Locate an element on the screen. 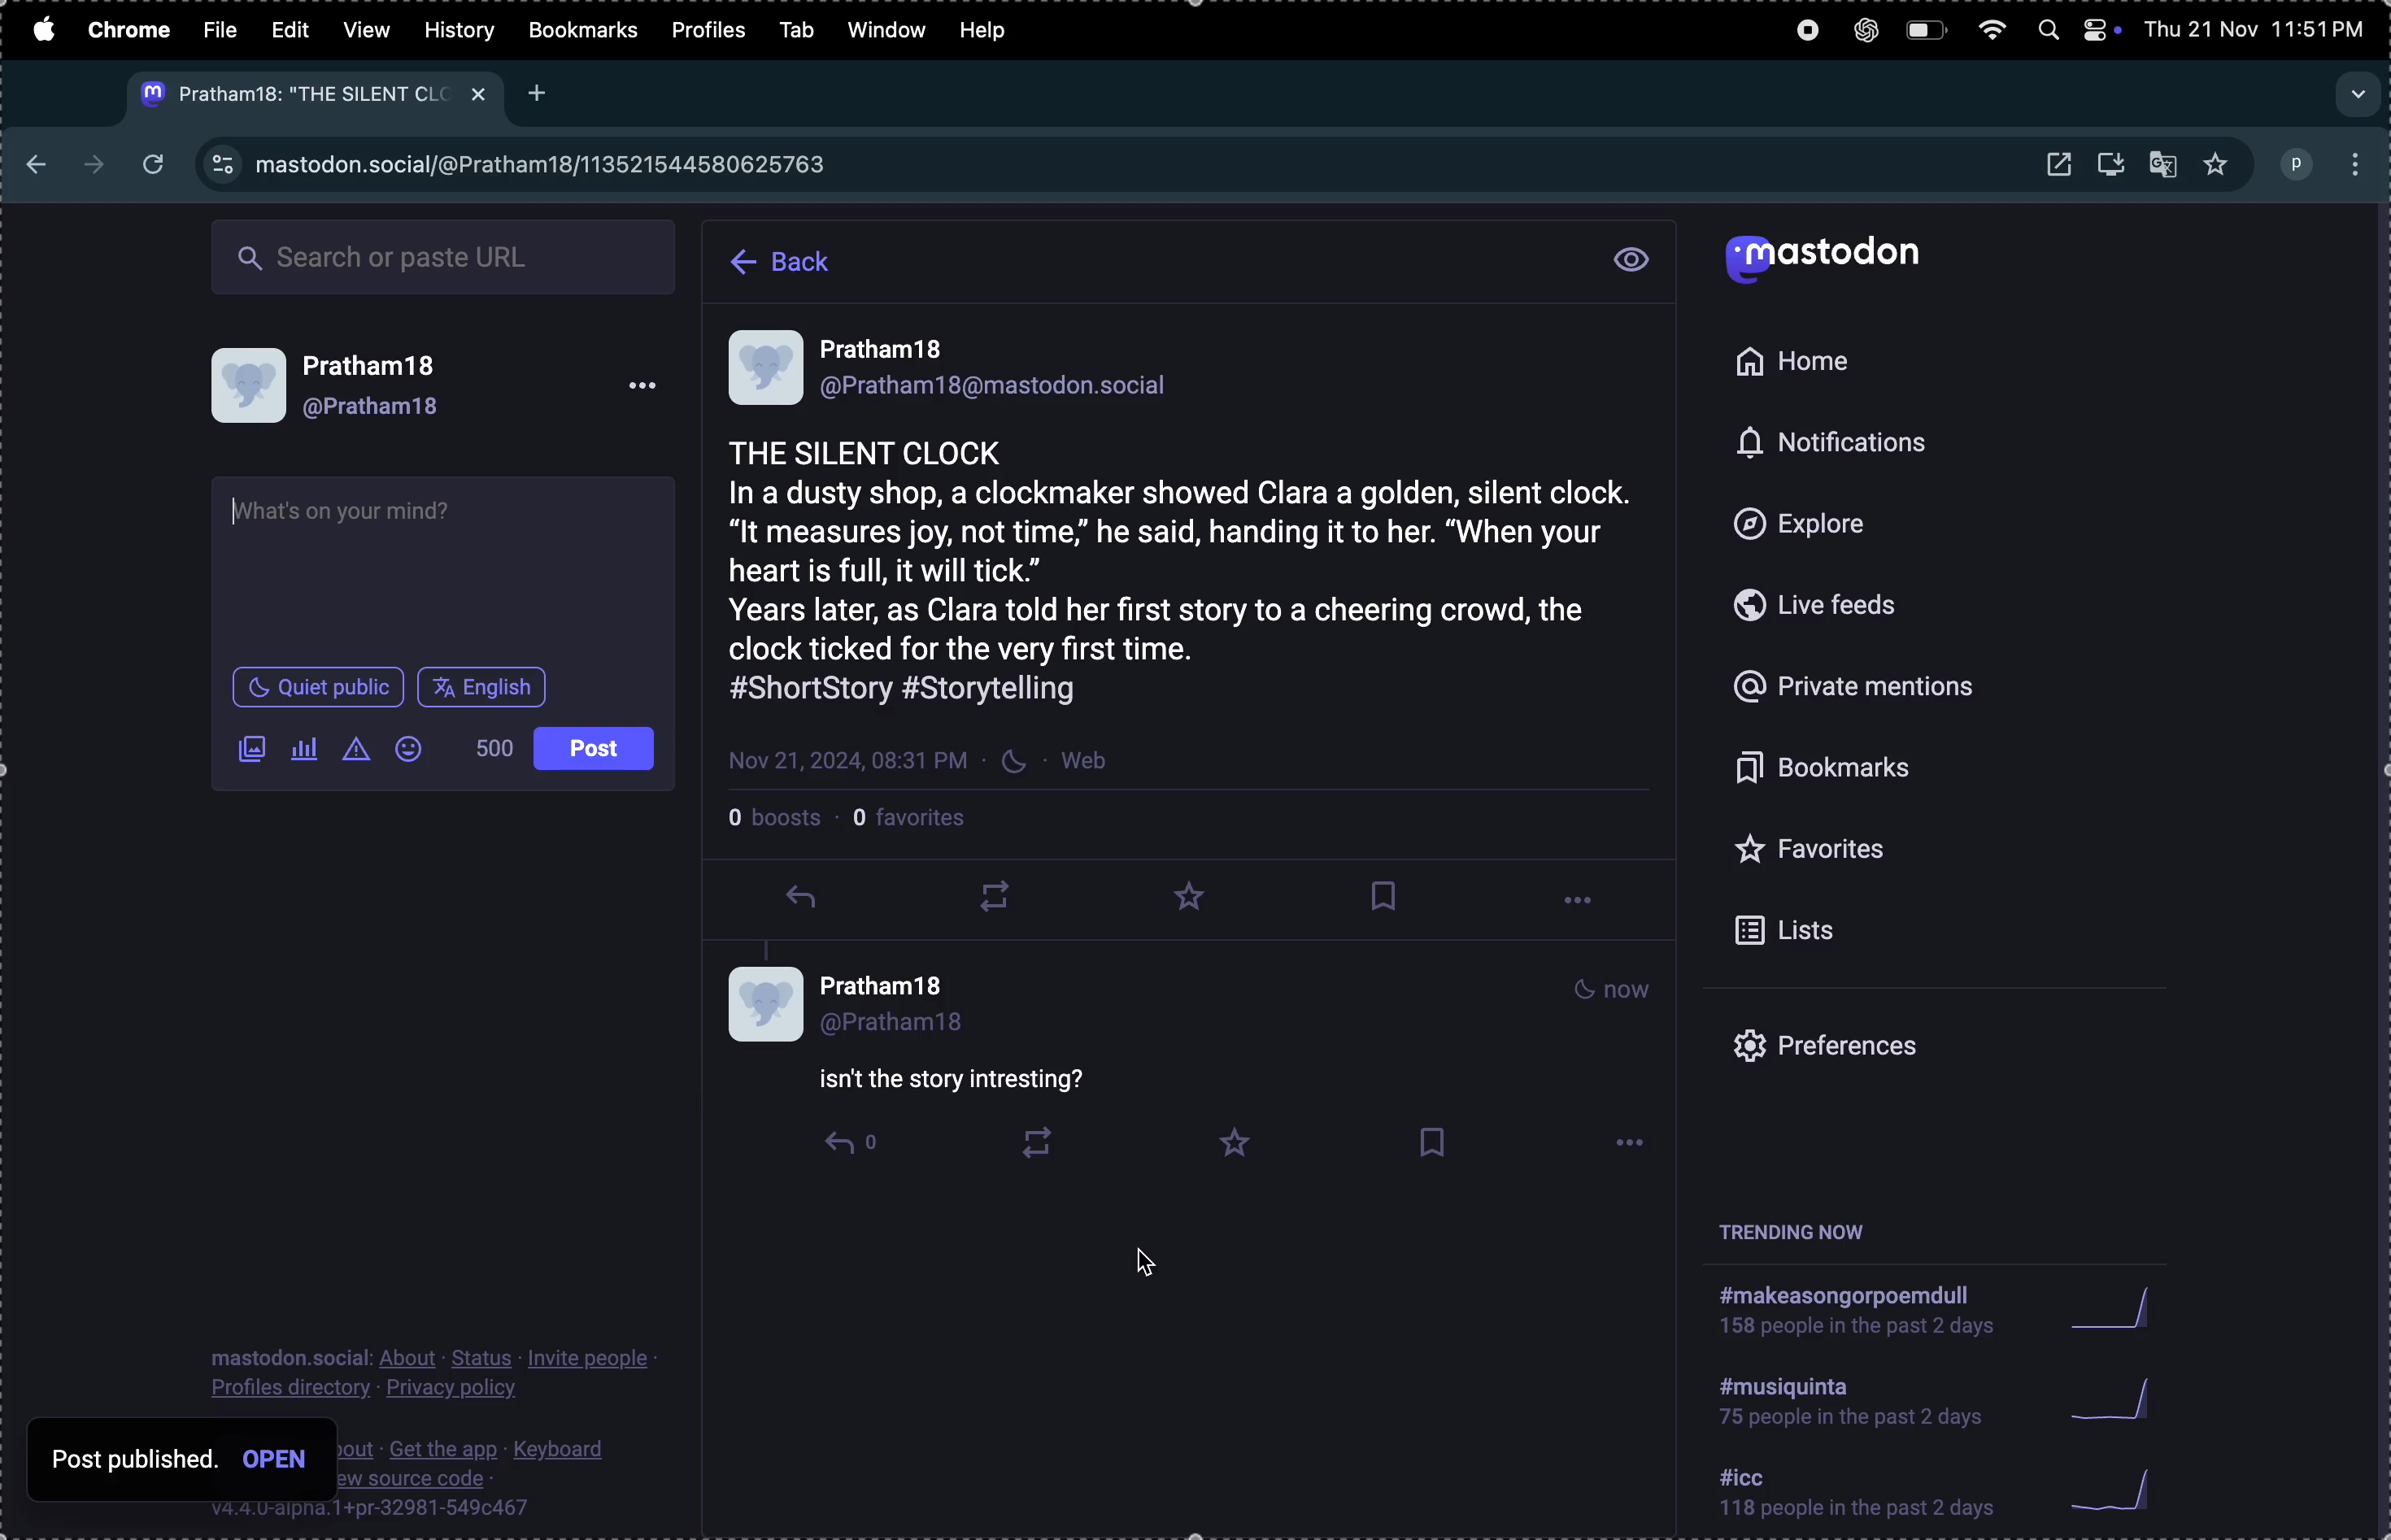 Image resolution: width=2391 pixels, height=1540 pixels. quietplace is located at coordinates (319, 685).